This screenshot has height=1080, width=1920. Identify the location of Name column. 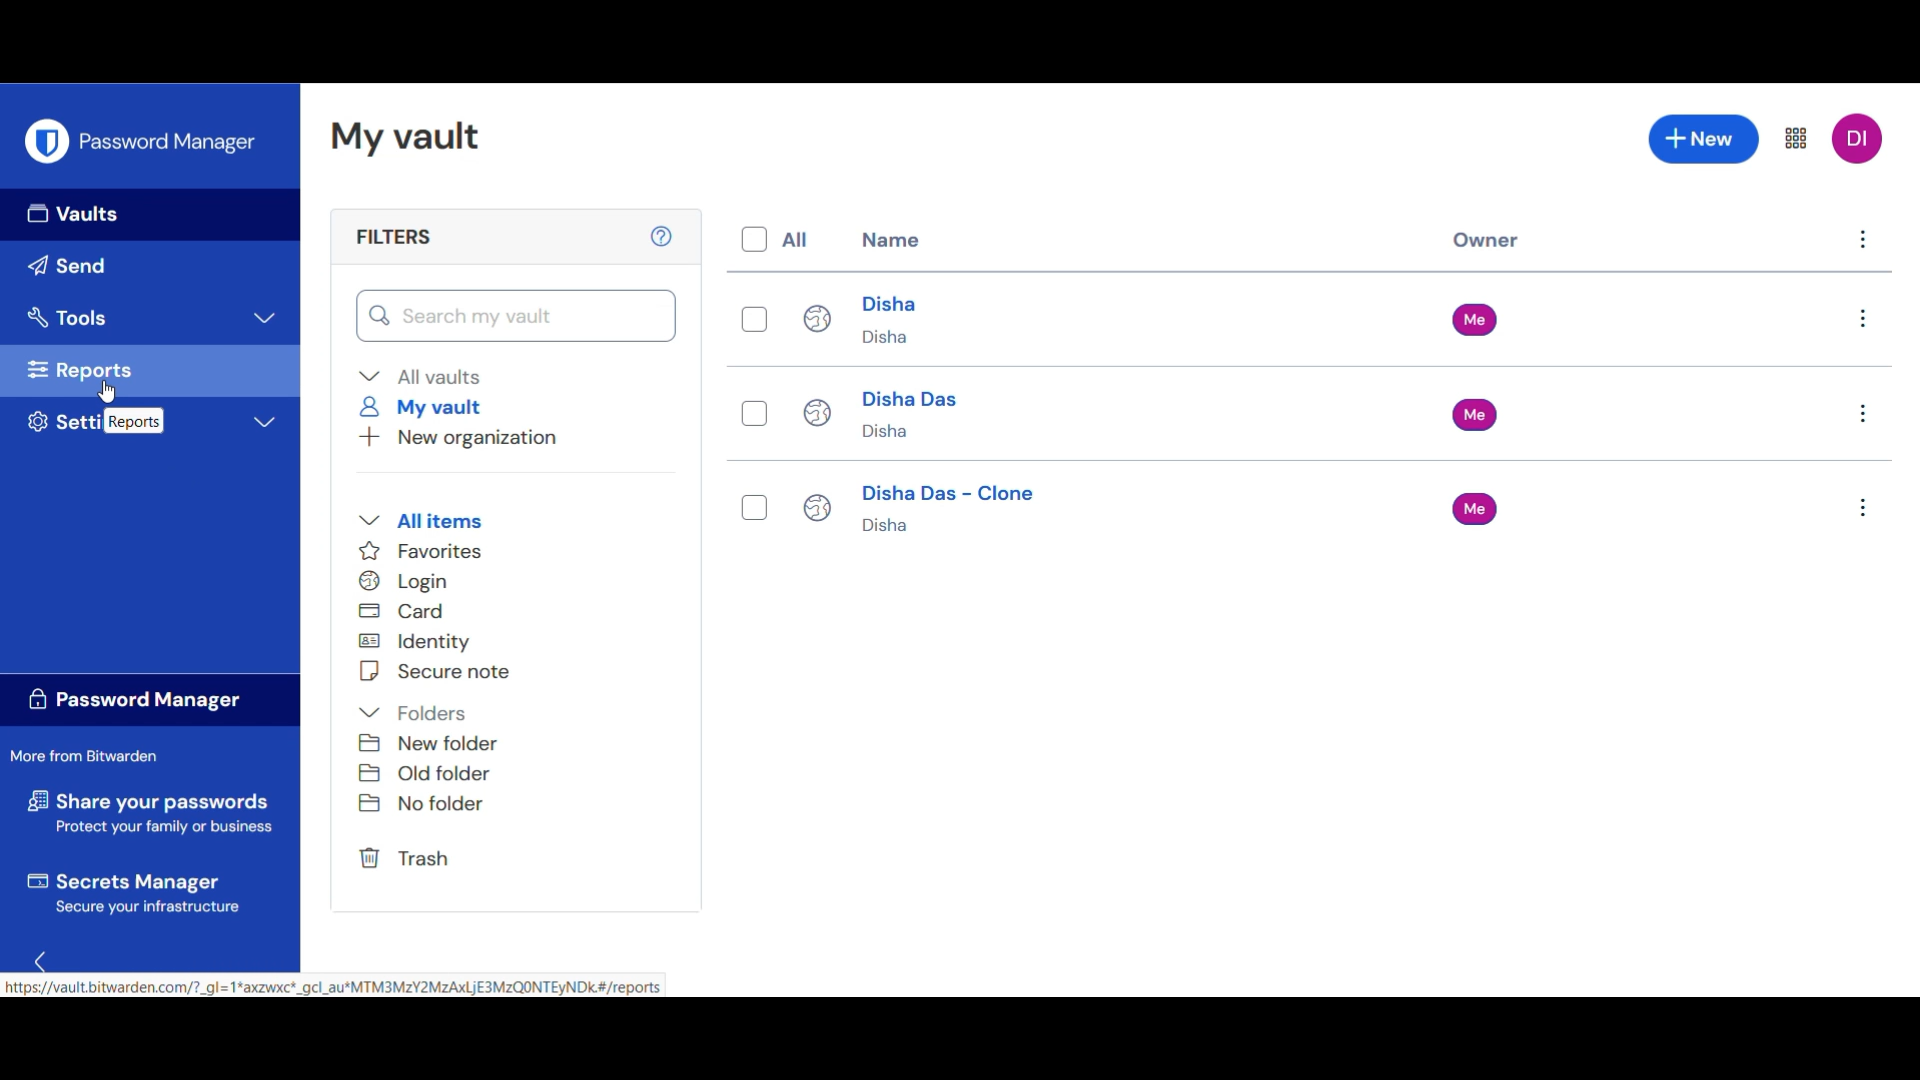
(892, 239).